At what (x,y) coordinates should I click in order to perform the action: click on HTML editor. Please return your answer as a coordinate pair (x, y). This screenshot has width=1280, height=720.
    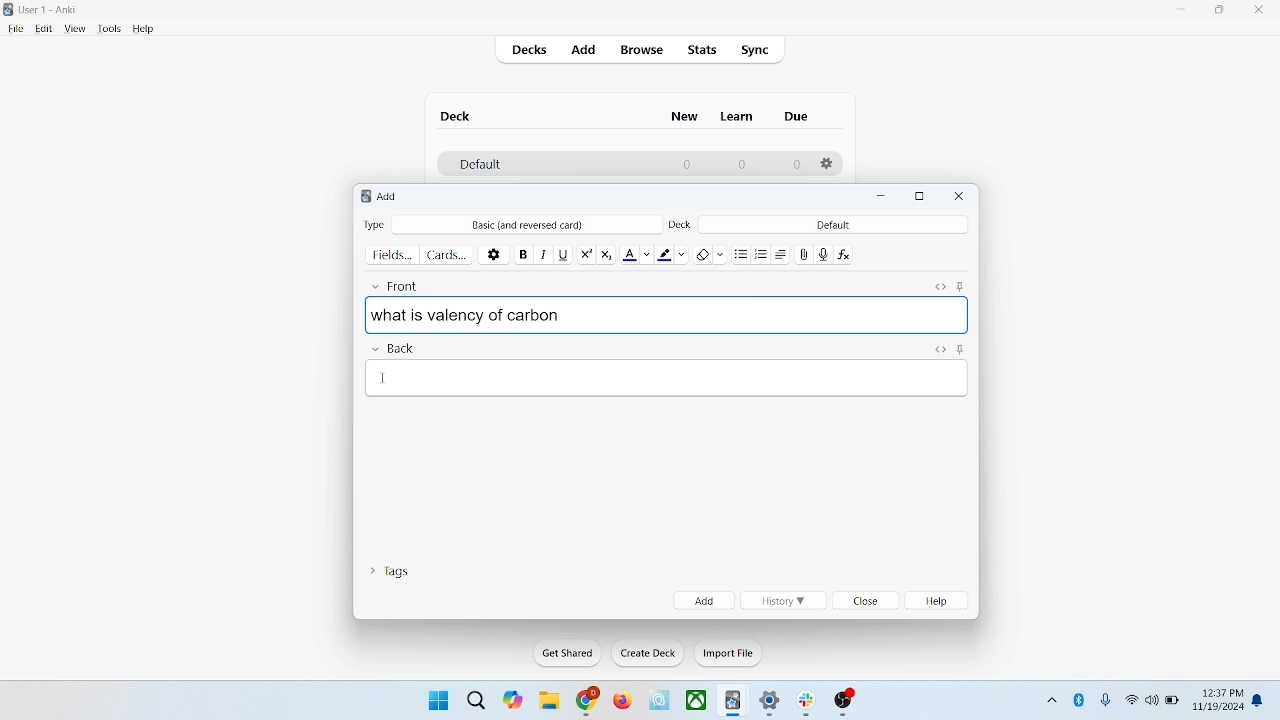
    Looking at the image, I should click on (939, 284).